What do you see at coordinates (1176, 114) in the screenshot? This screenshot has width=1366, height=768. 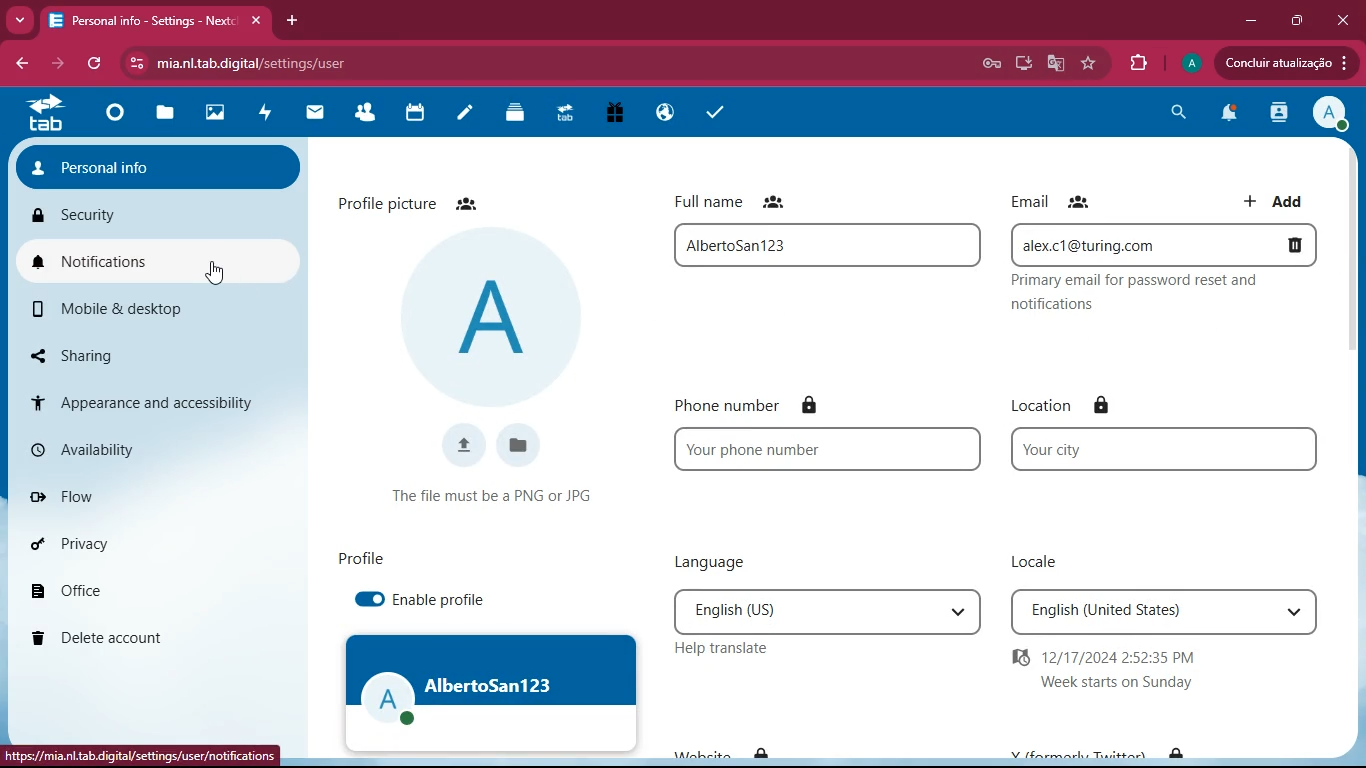 I see `search` at bounding box center [1176, 114].